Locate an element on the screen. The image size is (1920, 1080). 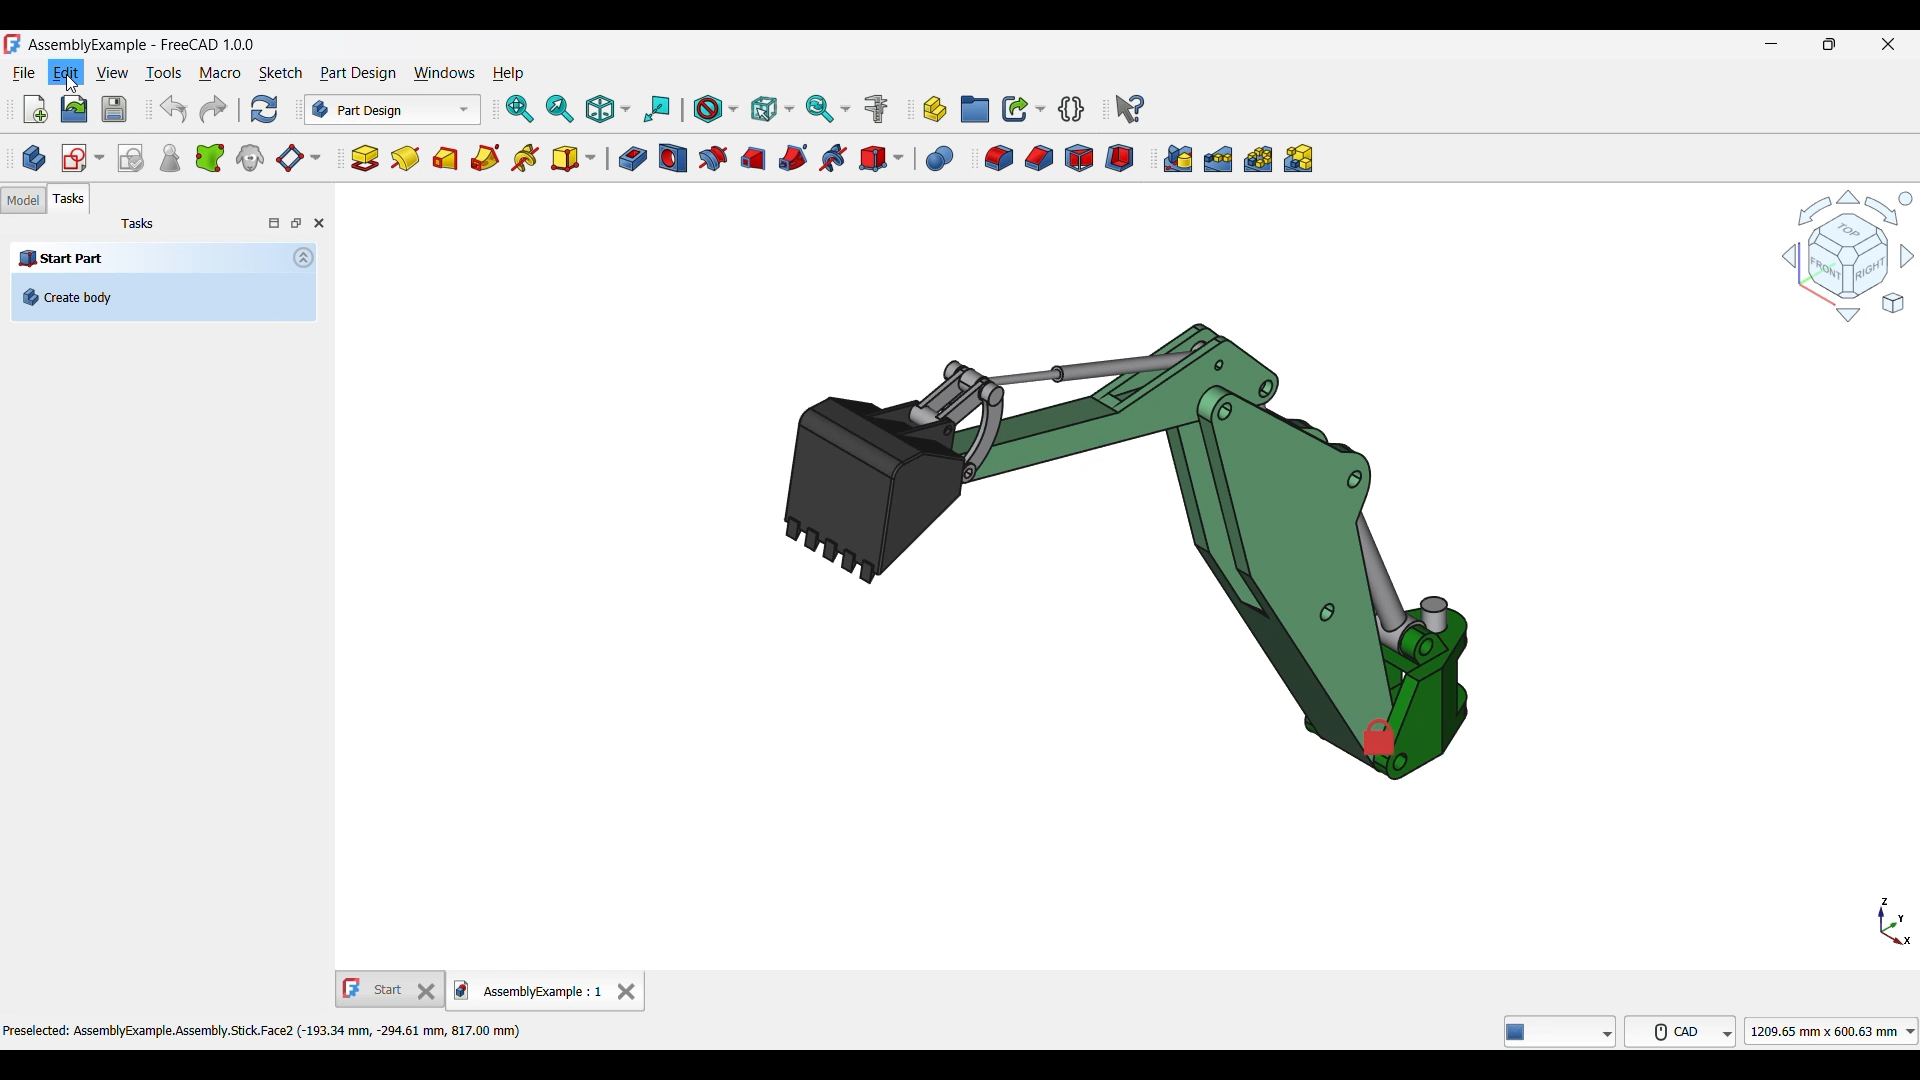
cursor is located at coordinates (72, 82).